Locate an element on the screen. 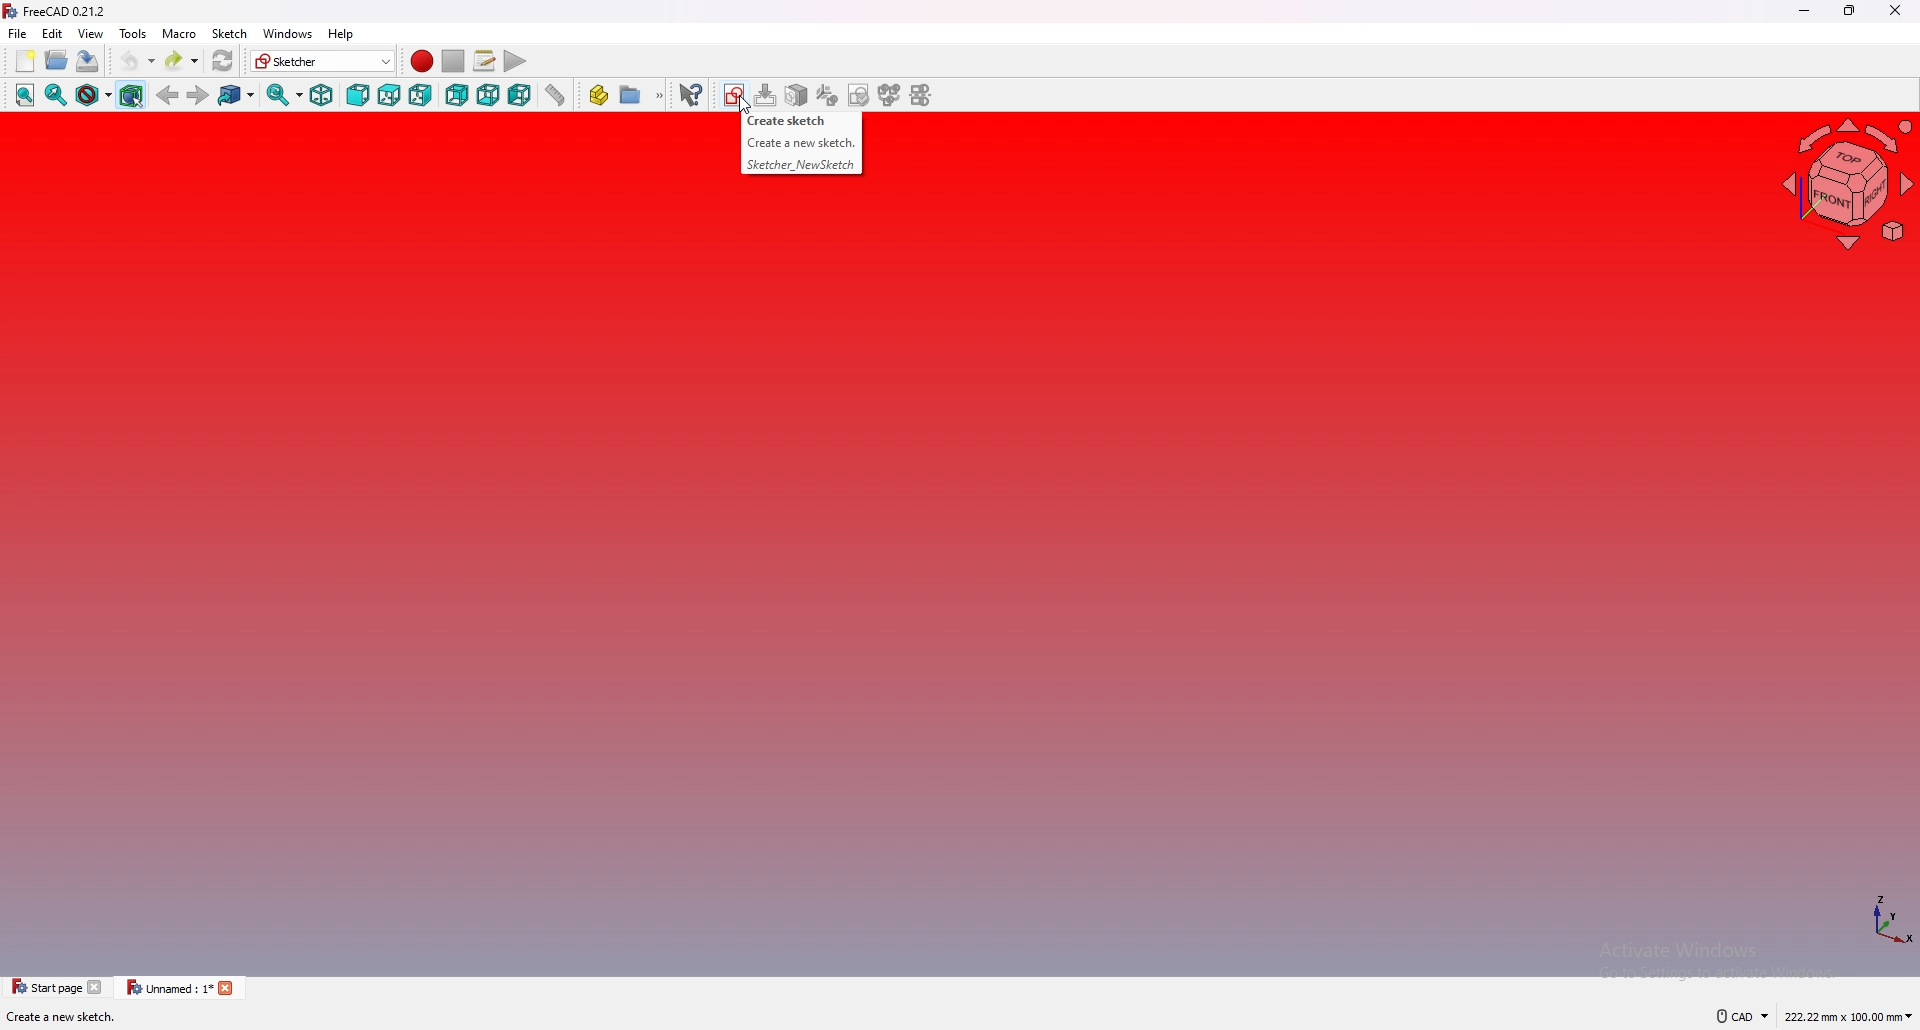  help is located at coordinates (345, 33).